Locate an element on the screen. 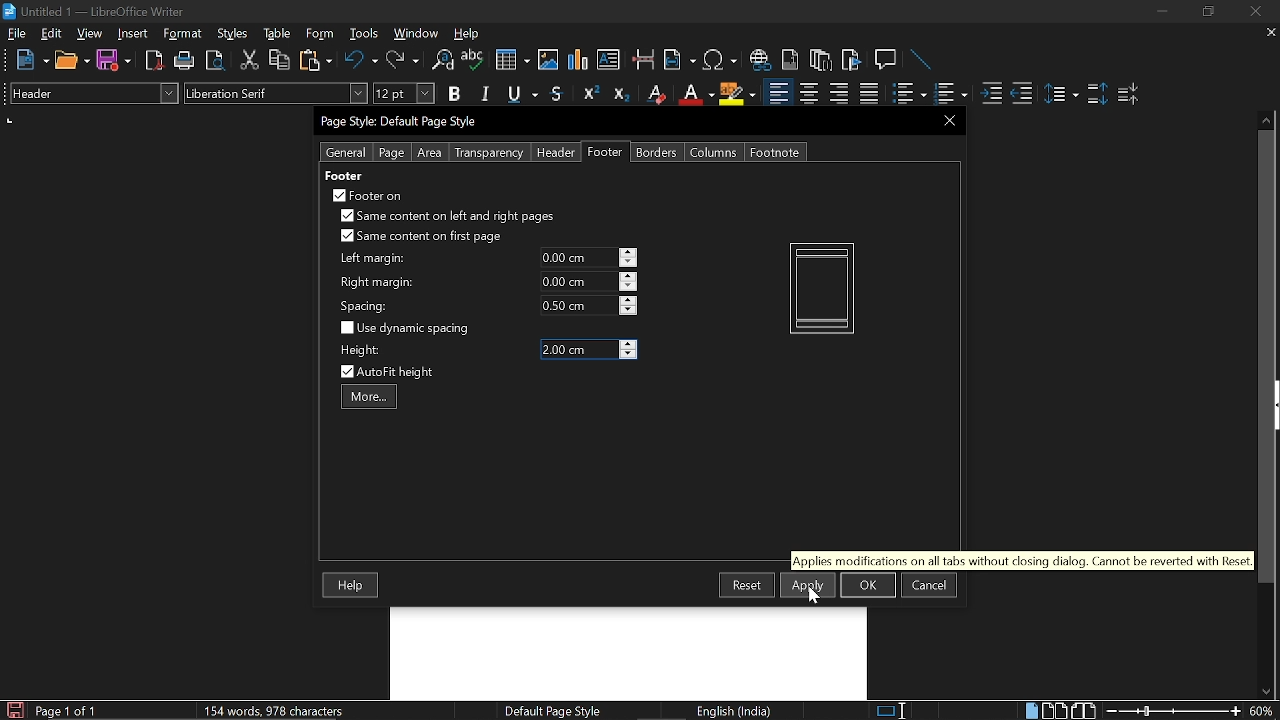 The height and width of the screenshot is (720, 1280). Find and replace is located at coordinates (441, 61).